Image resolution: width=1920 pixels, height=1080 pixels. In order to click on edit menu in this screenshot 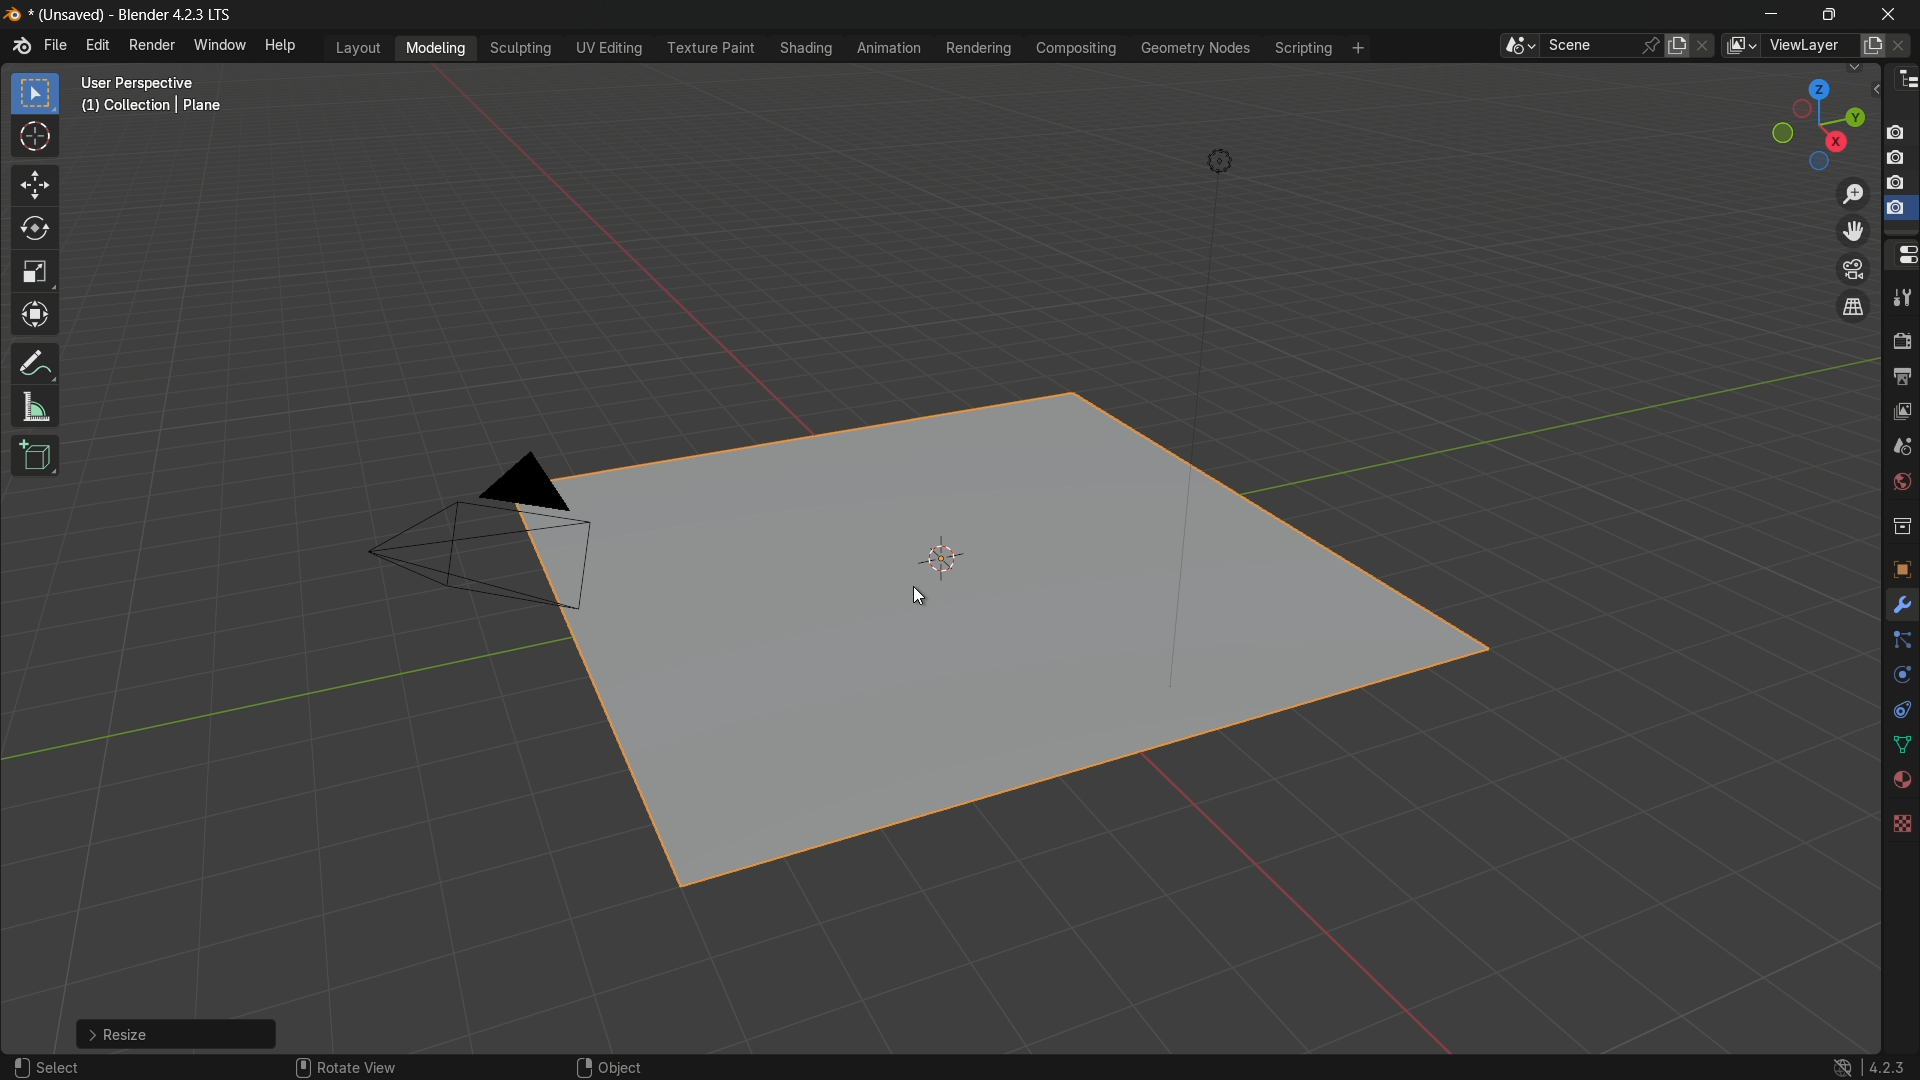, I will do `click(101, 47)`.